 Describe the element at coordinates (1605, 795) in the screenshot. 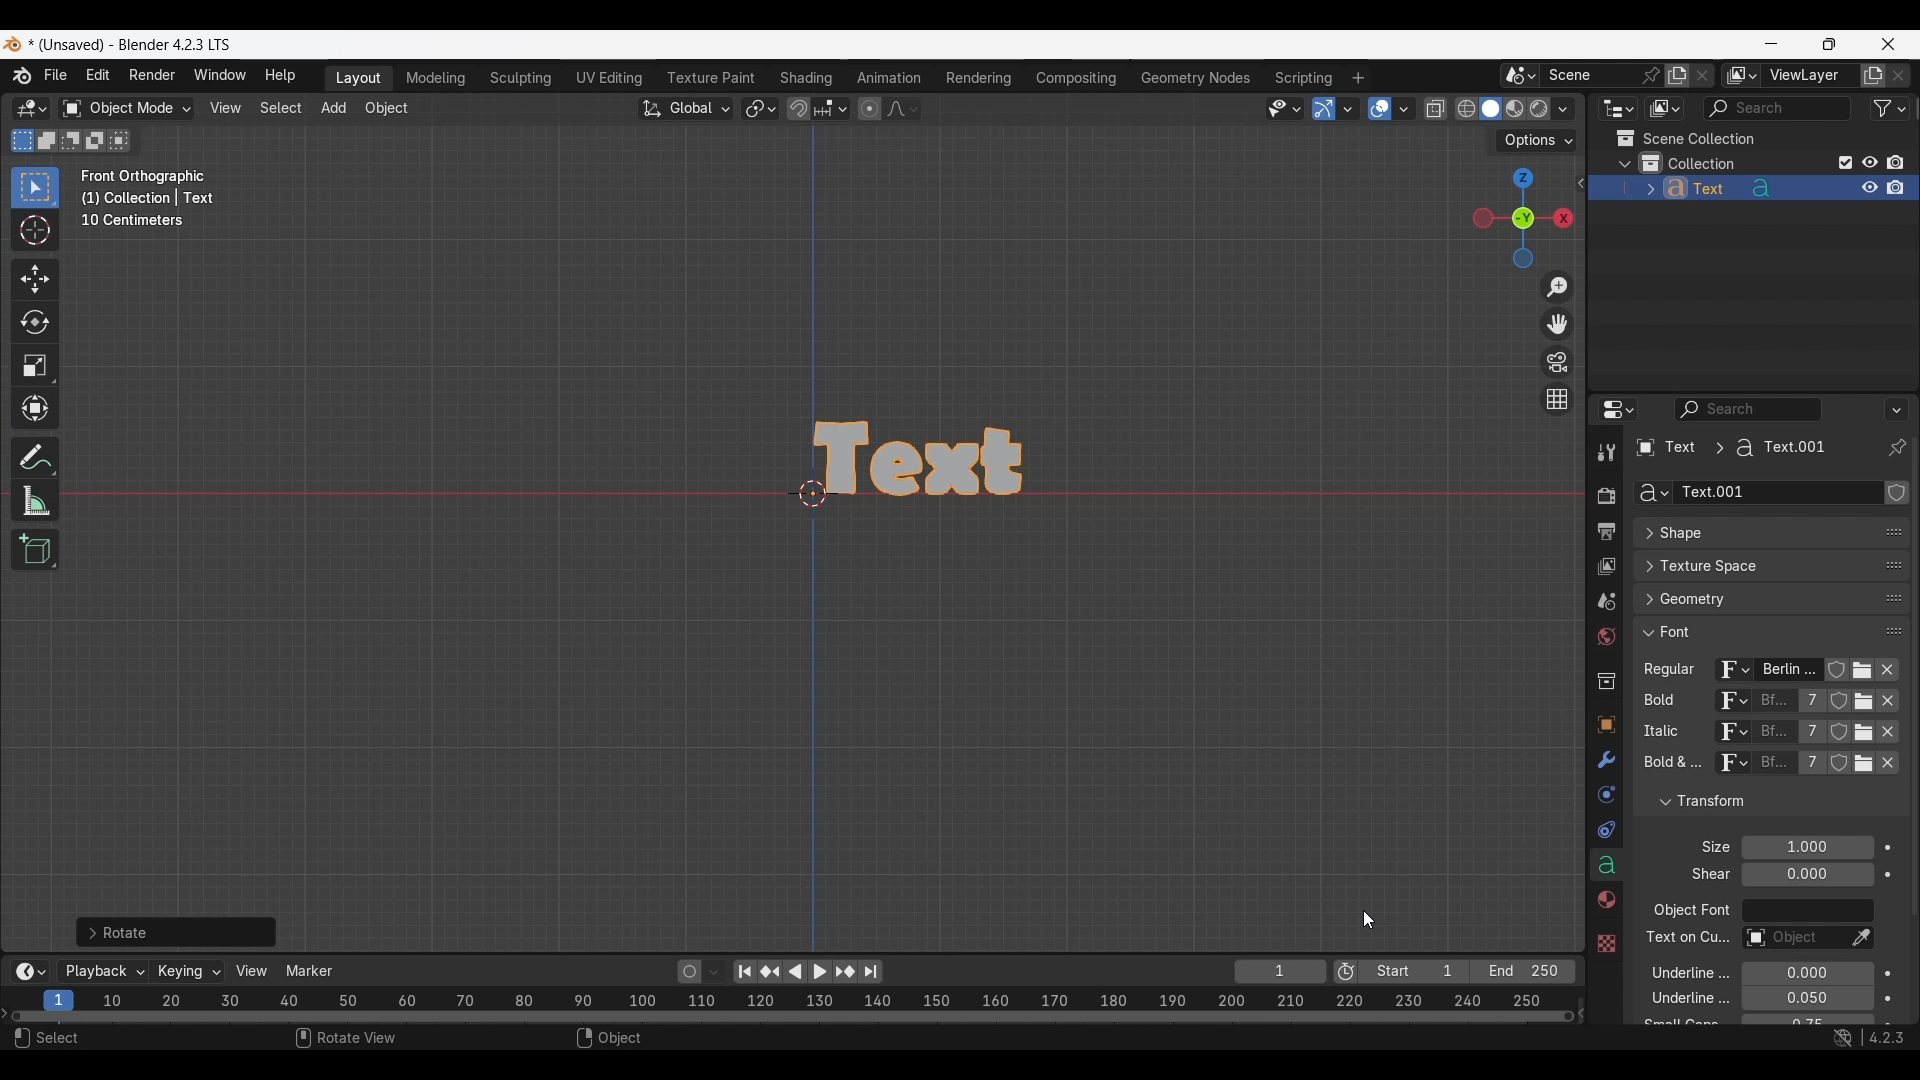

I see `Physics` at that location.